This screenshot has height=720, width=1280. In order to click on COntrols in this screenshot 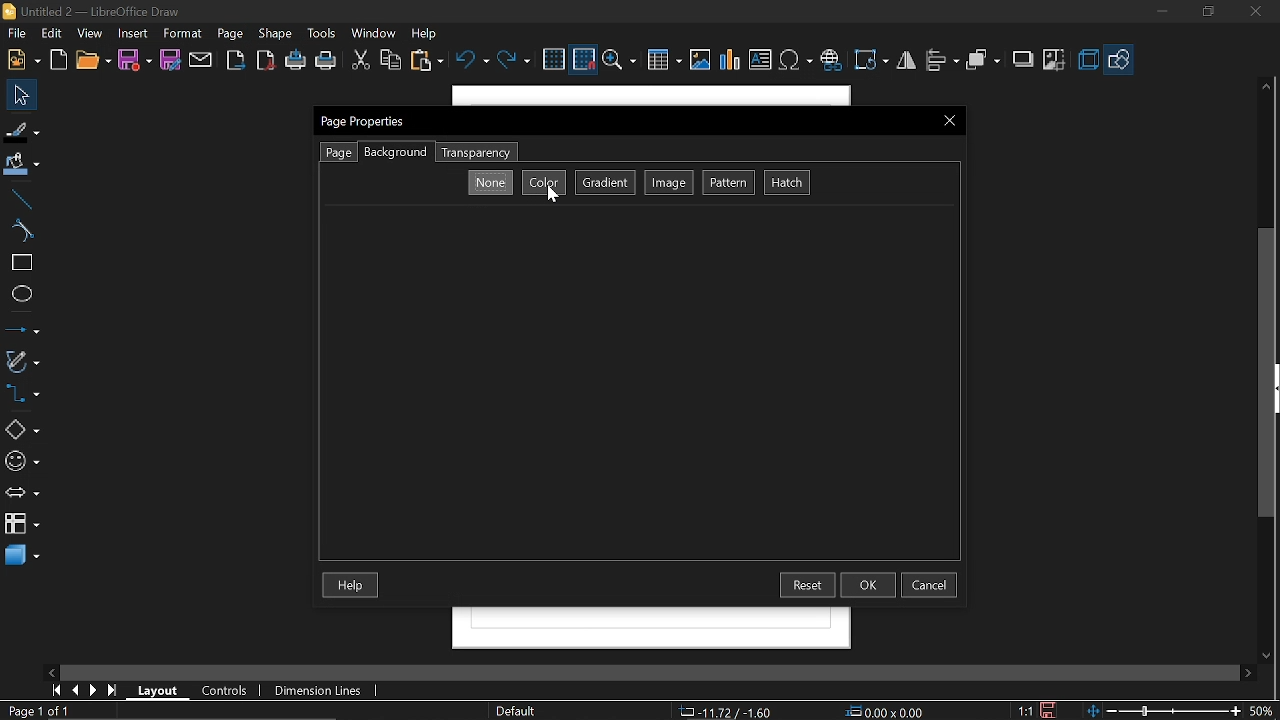, I will do `click(230, 690)`.